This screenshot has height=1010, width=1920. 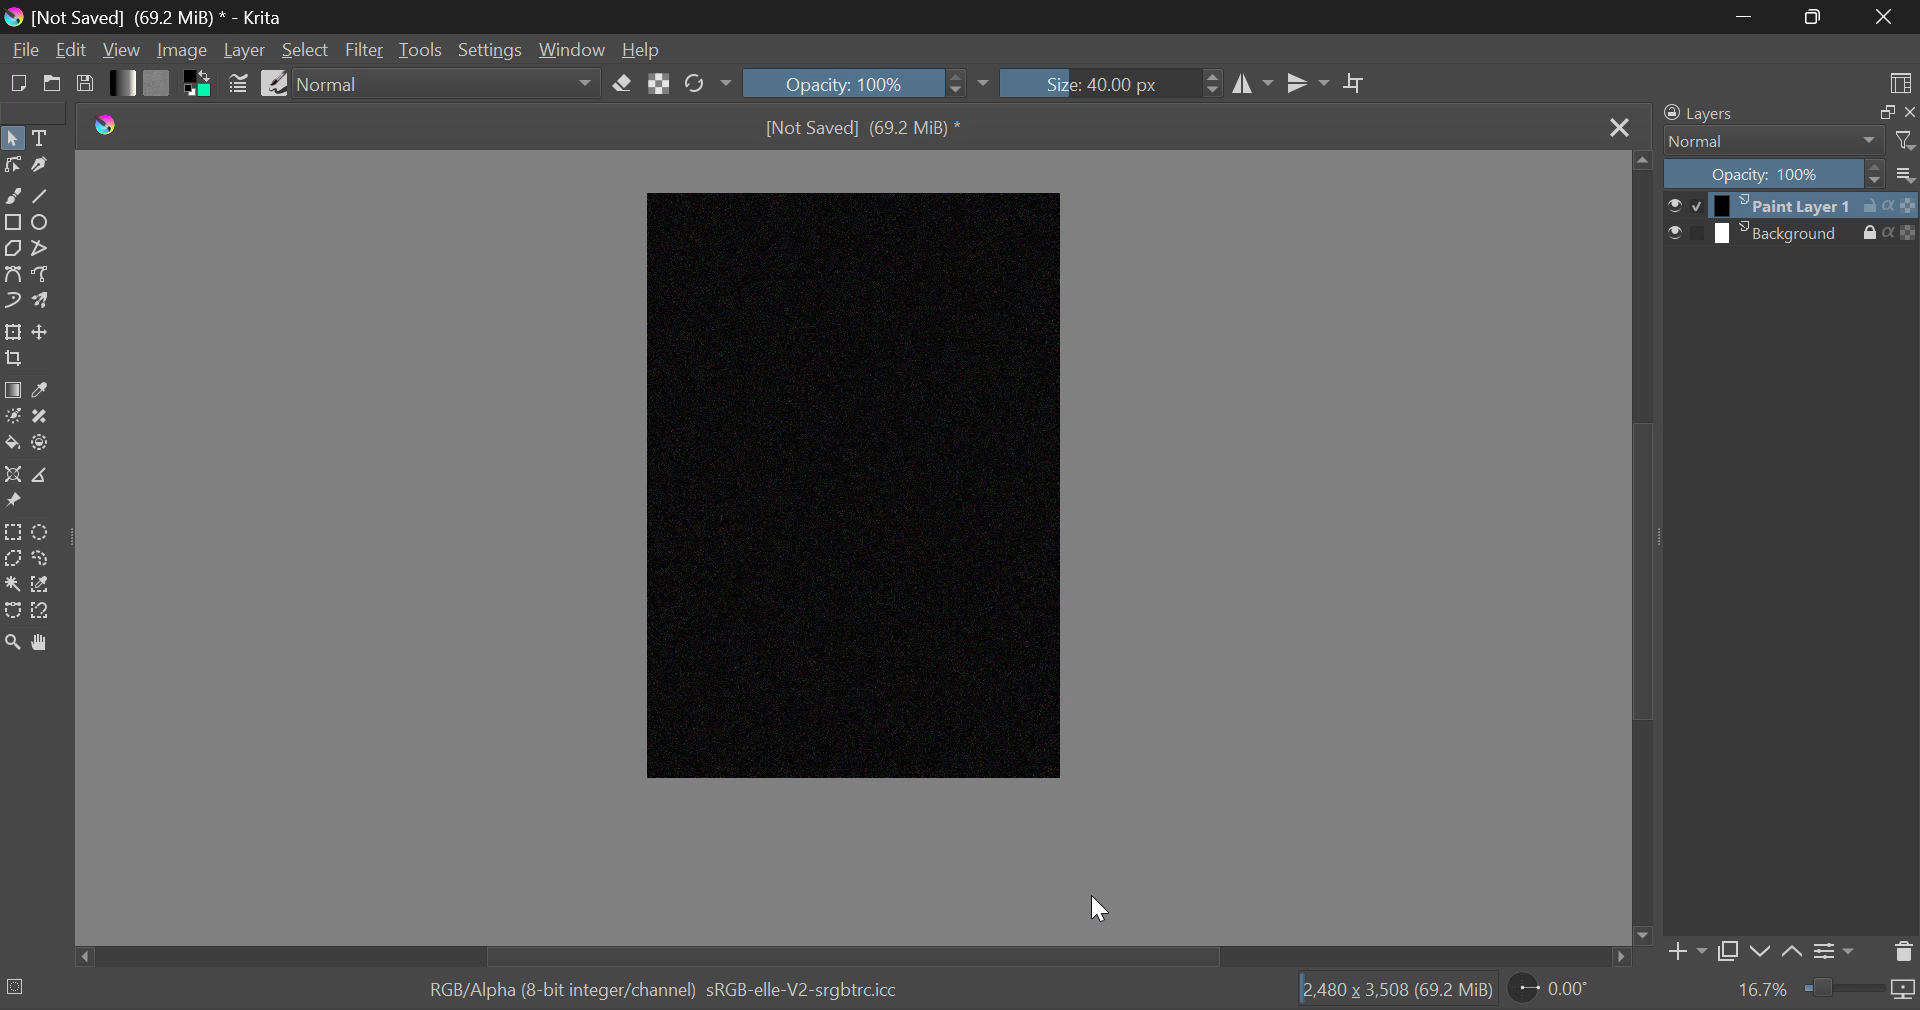 I want to click on maximize, so click(x=1876, y=112).